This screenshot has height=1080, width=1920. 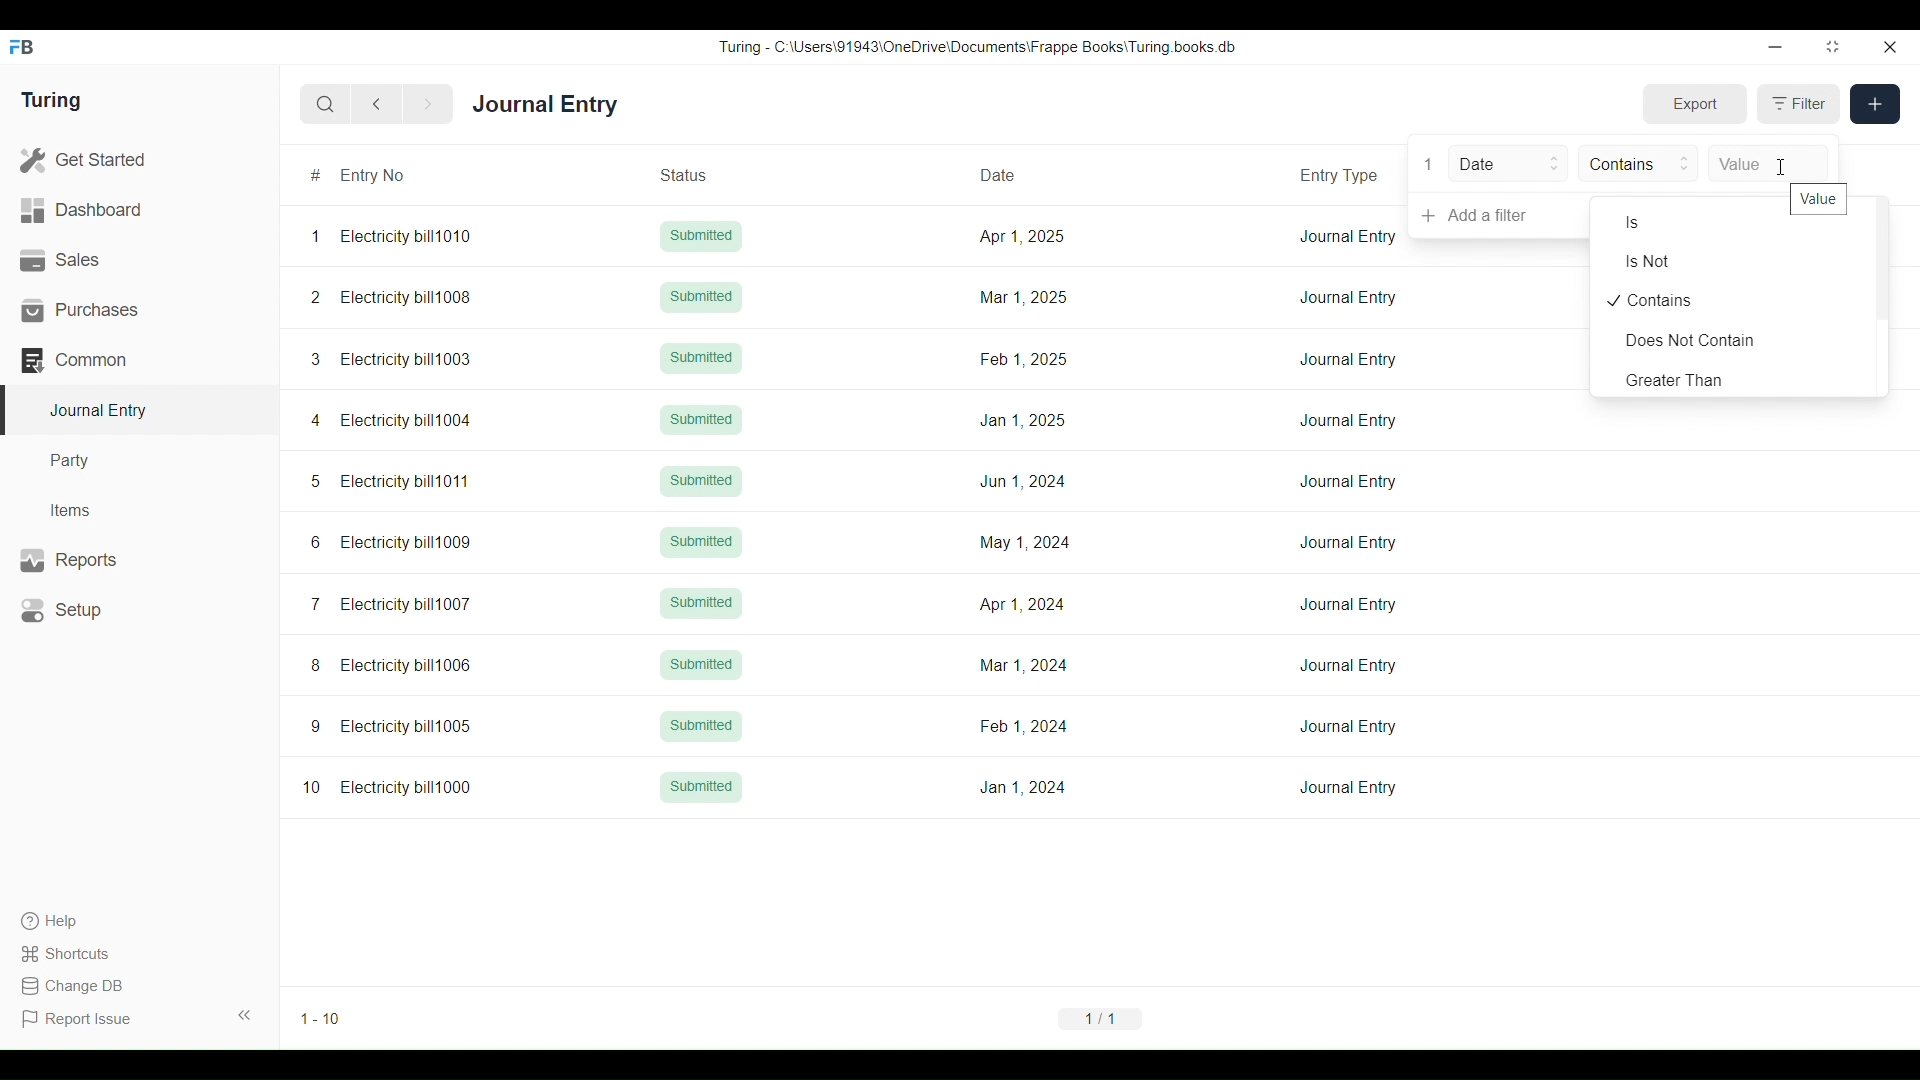 What do you see at coordinates (1818, 198) in the screenshot?
I see `Value` at bounding box center [1818, 198].